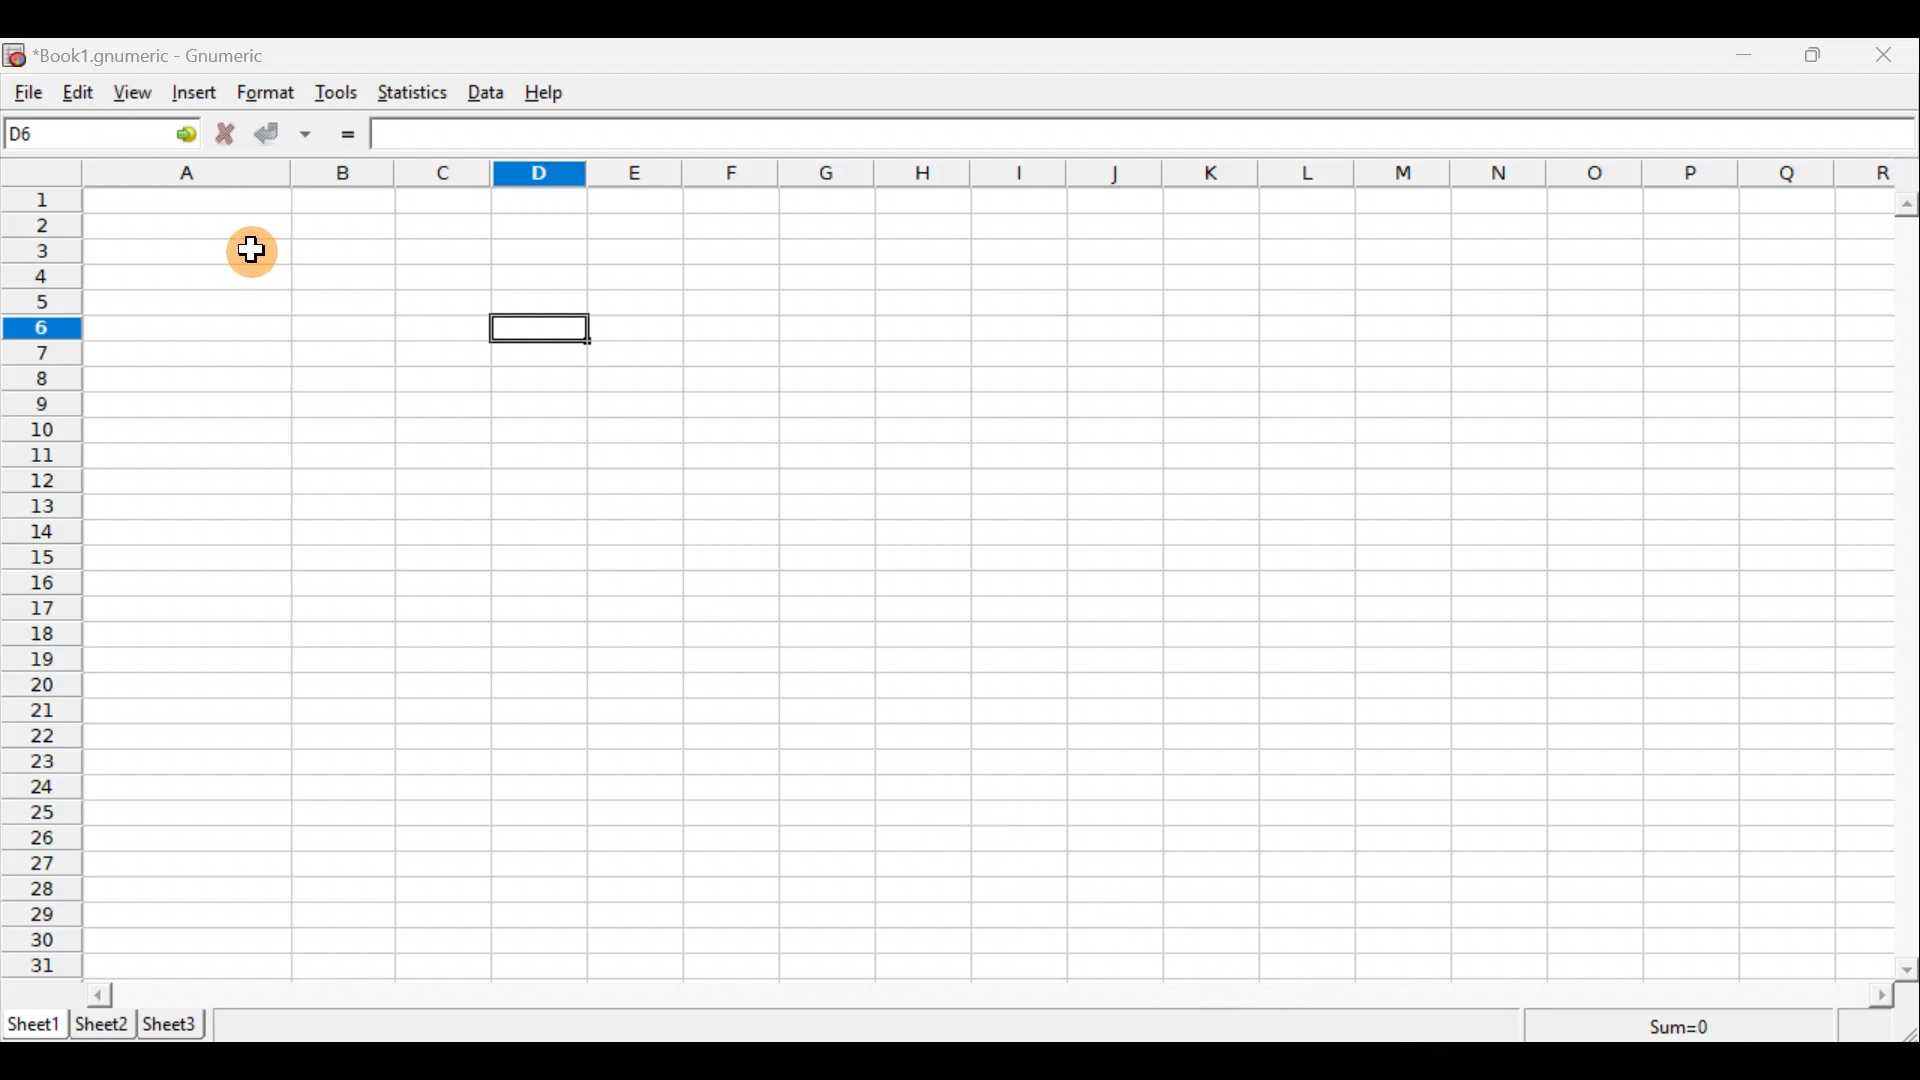 The height and width of the screenshot is (1080, 1920). Describe the element at coordinates (46, 586) in the screenshot. I see `numbering colum` at that location.